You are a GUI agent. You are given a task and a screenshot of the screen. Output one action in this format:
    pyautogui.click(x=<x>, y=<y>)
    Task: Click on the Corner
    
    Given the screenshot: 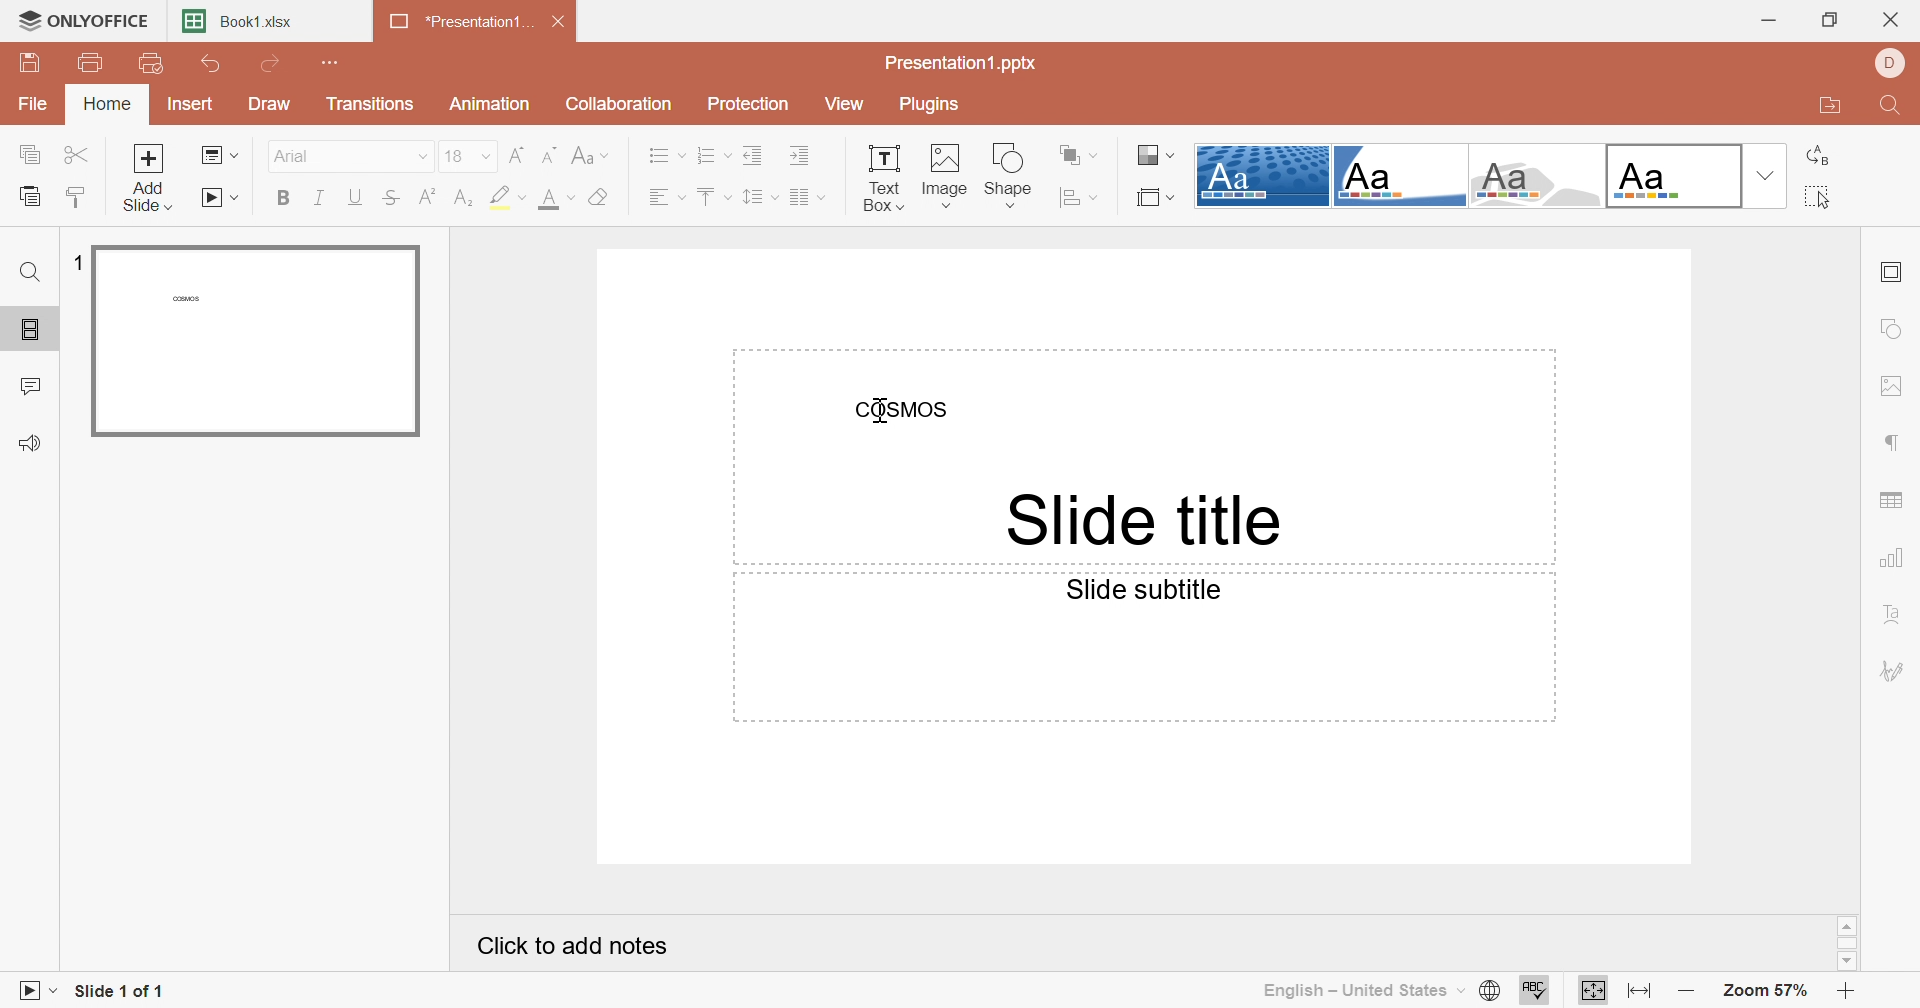 What is the action you would take?
    pyautogui.click(x=1401, y=176)
    